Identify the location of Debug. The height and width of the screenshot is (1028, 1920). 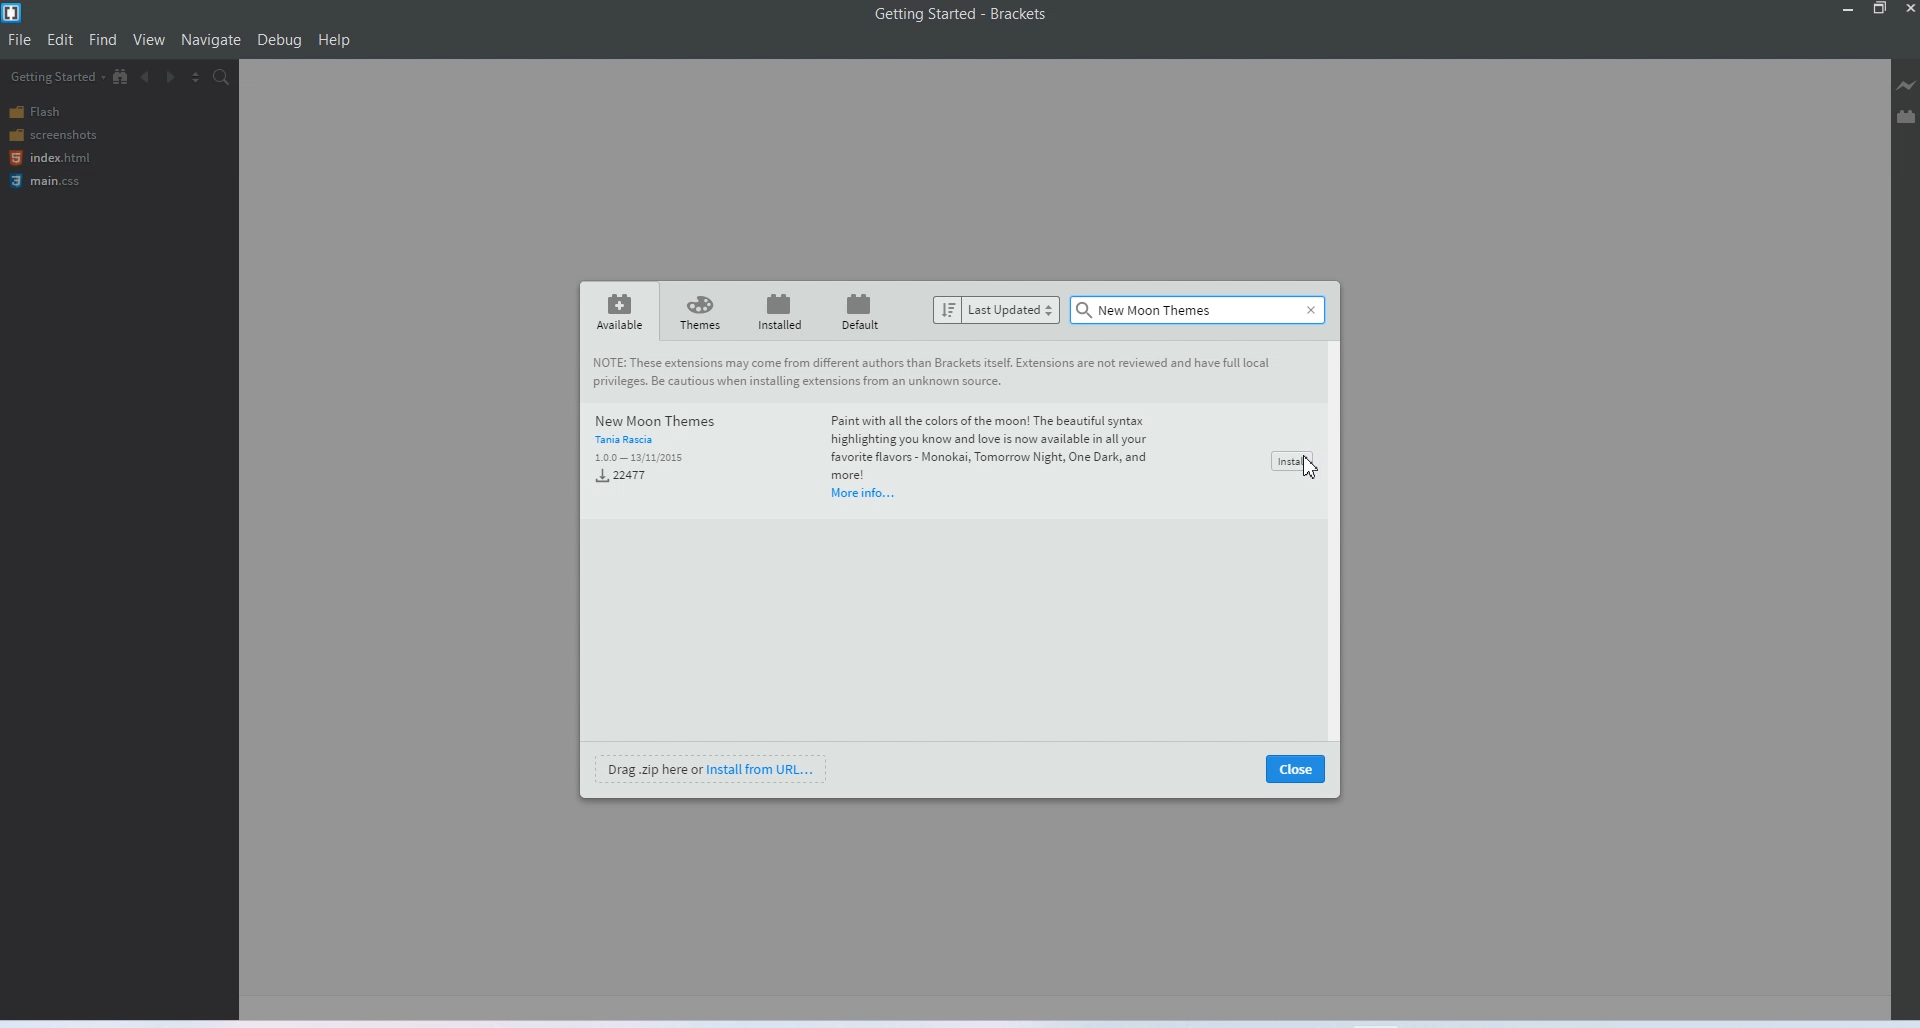
(280, 40).